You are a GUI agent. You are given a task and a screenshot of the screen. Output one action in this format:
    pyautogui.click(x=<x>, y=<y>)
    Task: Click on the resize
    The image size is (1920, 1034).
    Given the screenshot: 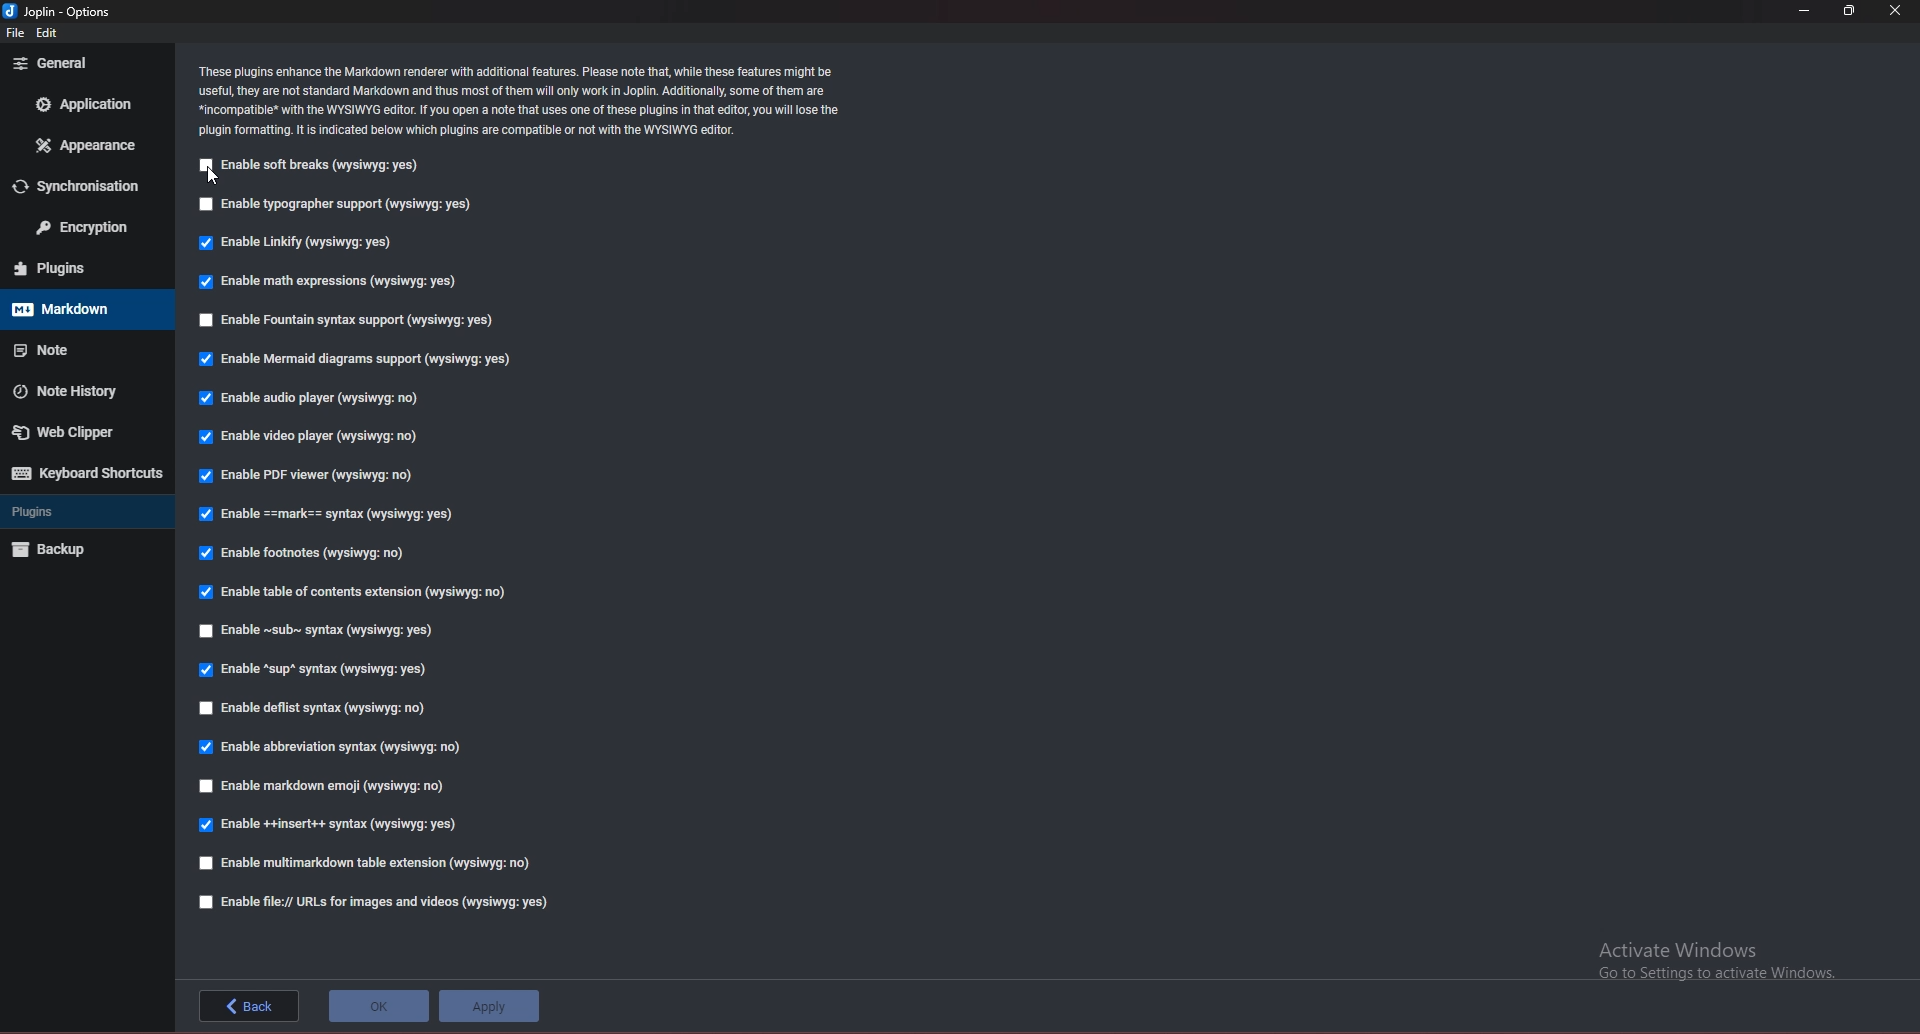 What is the action you would take?
    pyautogui.click(x=1850, y=12)
    